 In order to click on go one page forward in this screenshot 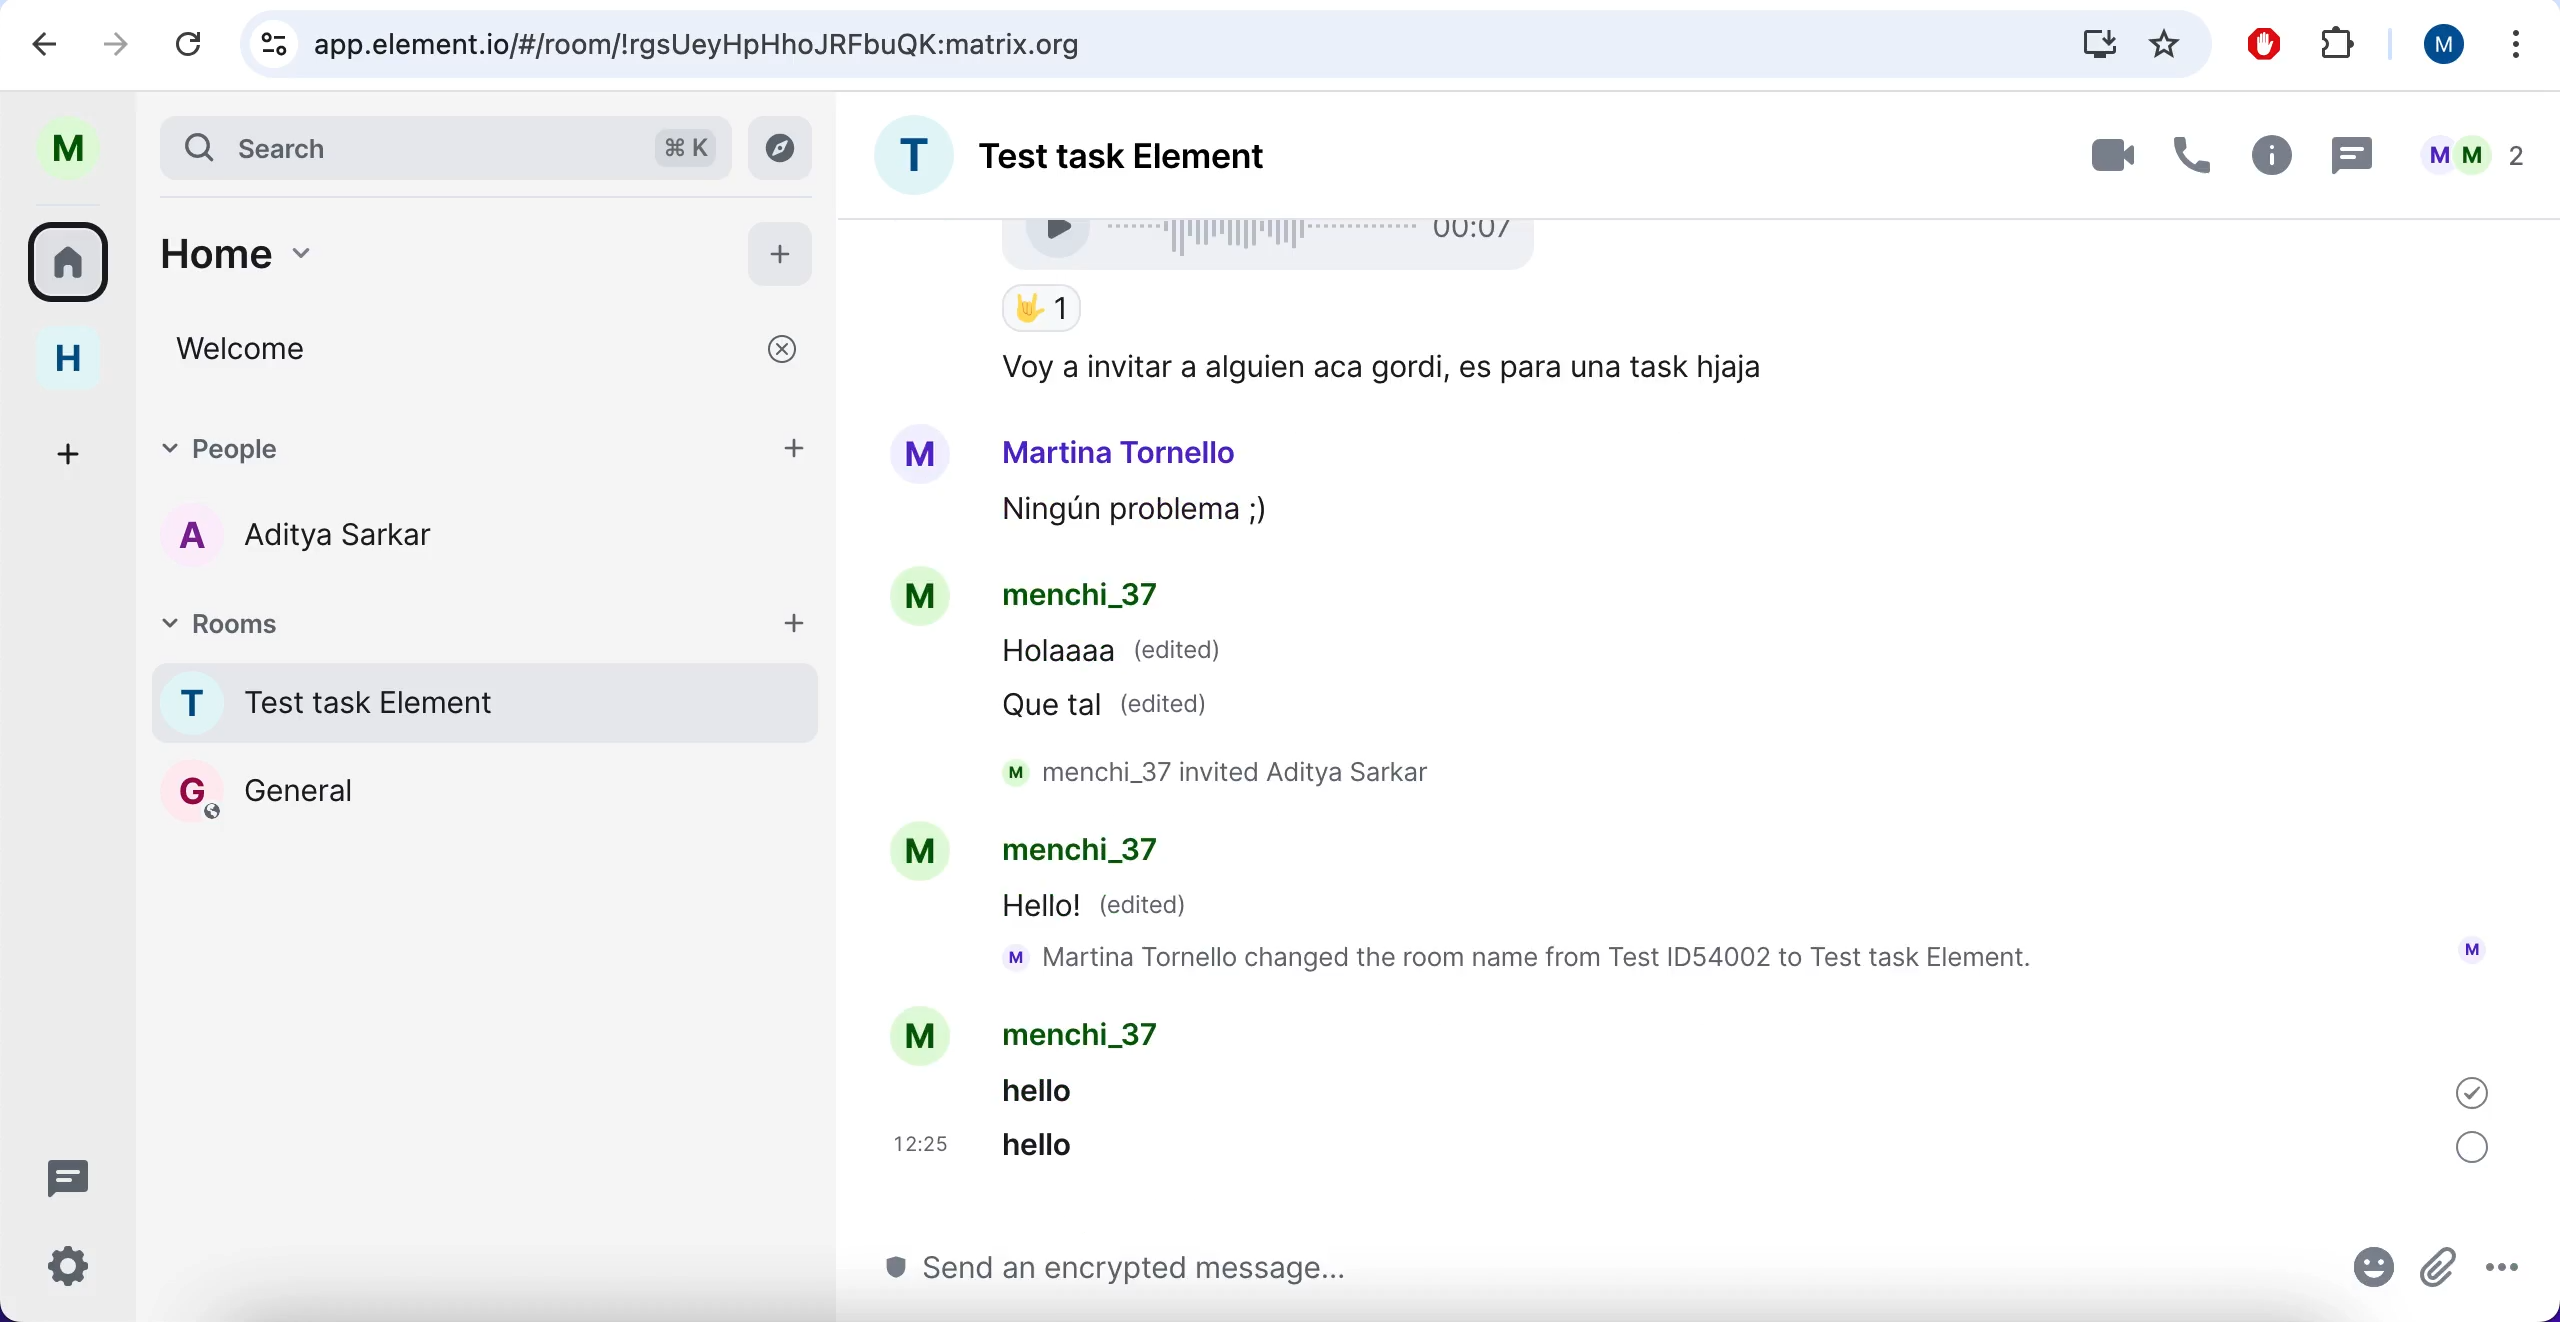, I will do `click(122, 42)`.